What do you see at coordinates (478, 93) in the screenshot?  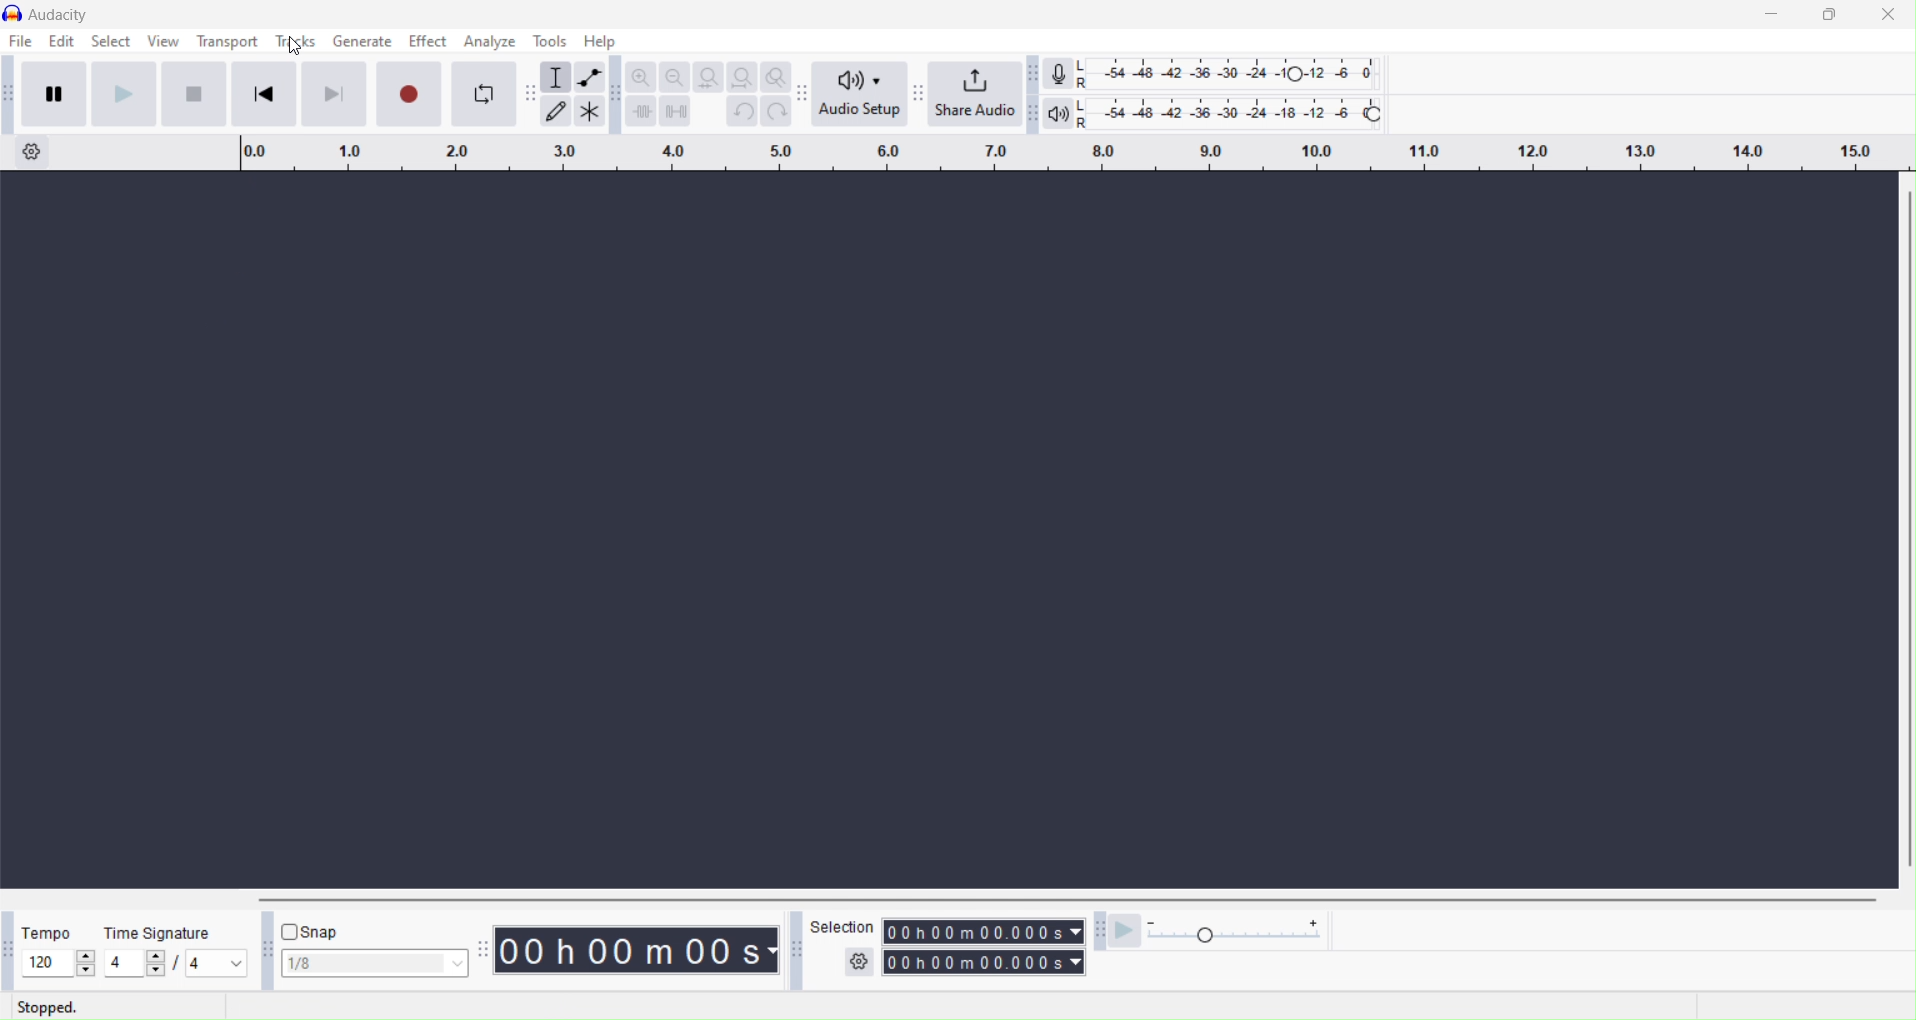 I see `Enable looping` at bounding box center [478, 93].